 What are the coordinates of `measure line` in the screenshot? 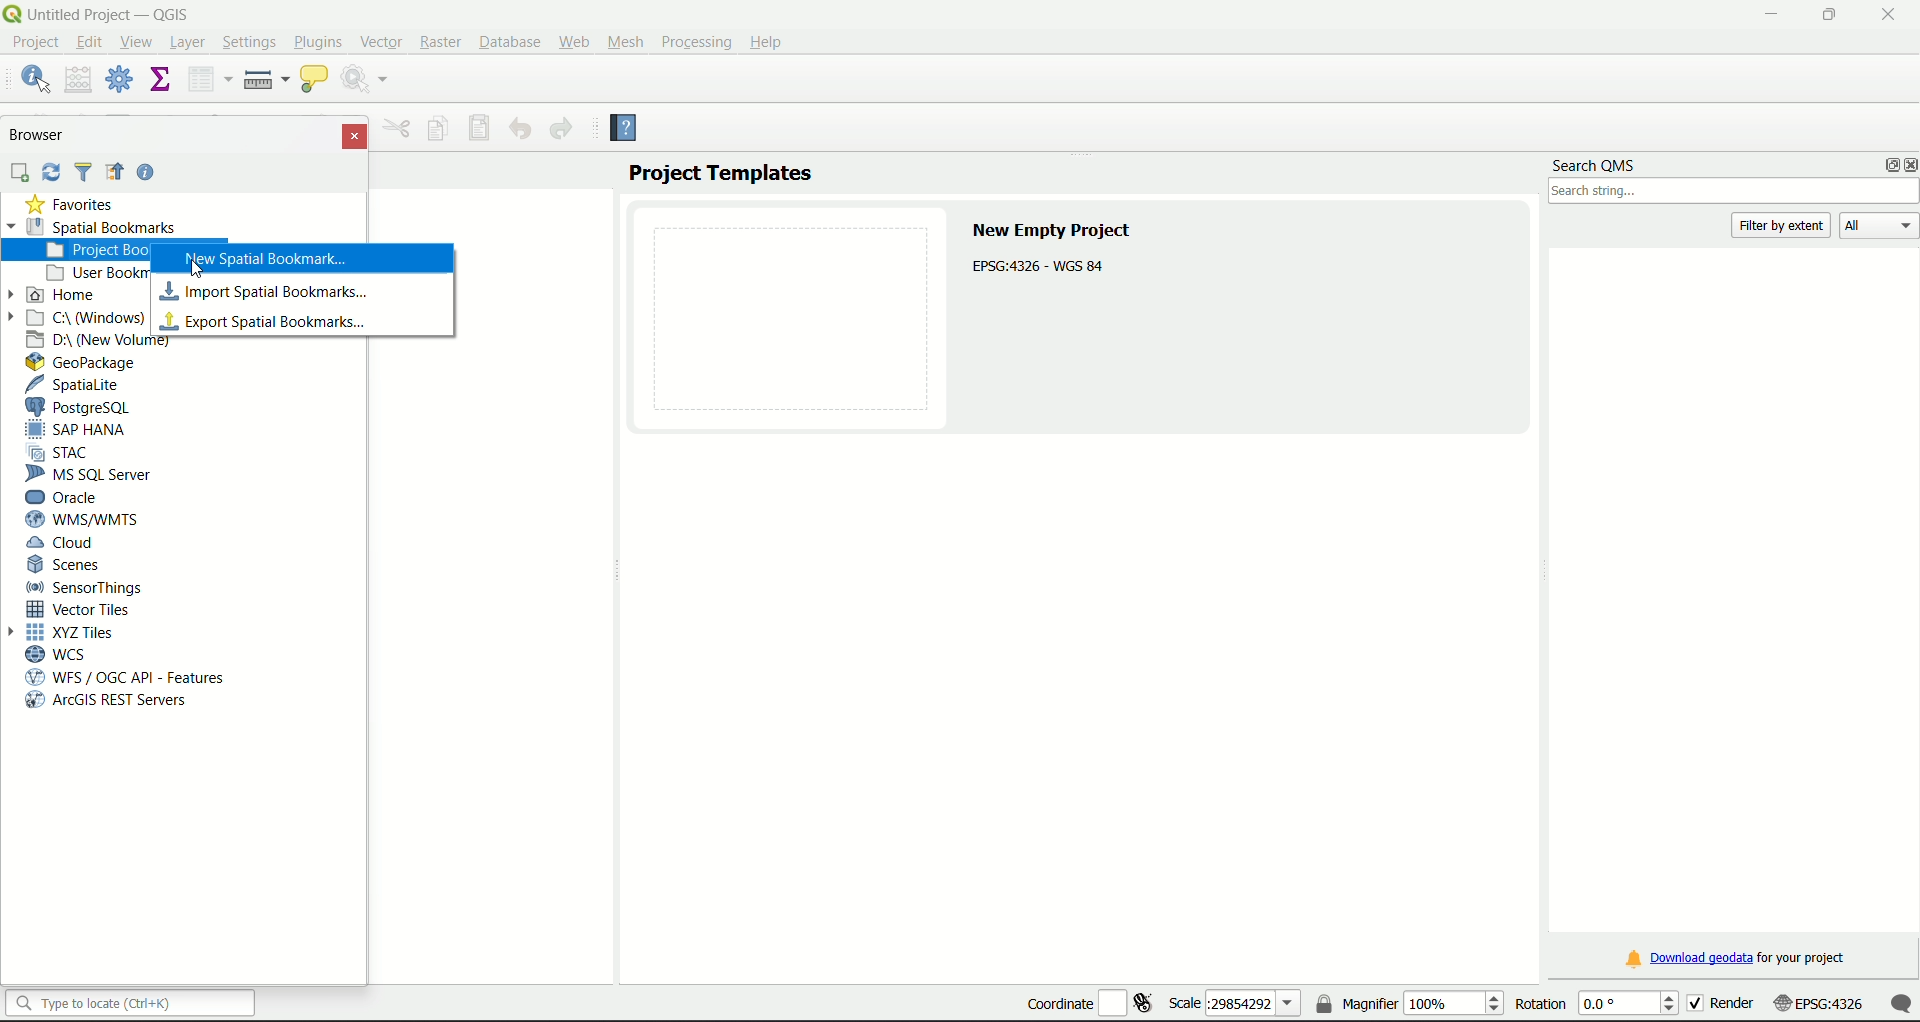 It's located at (266, 80).